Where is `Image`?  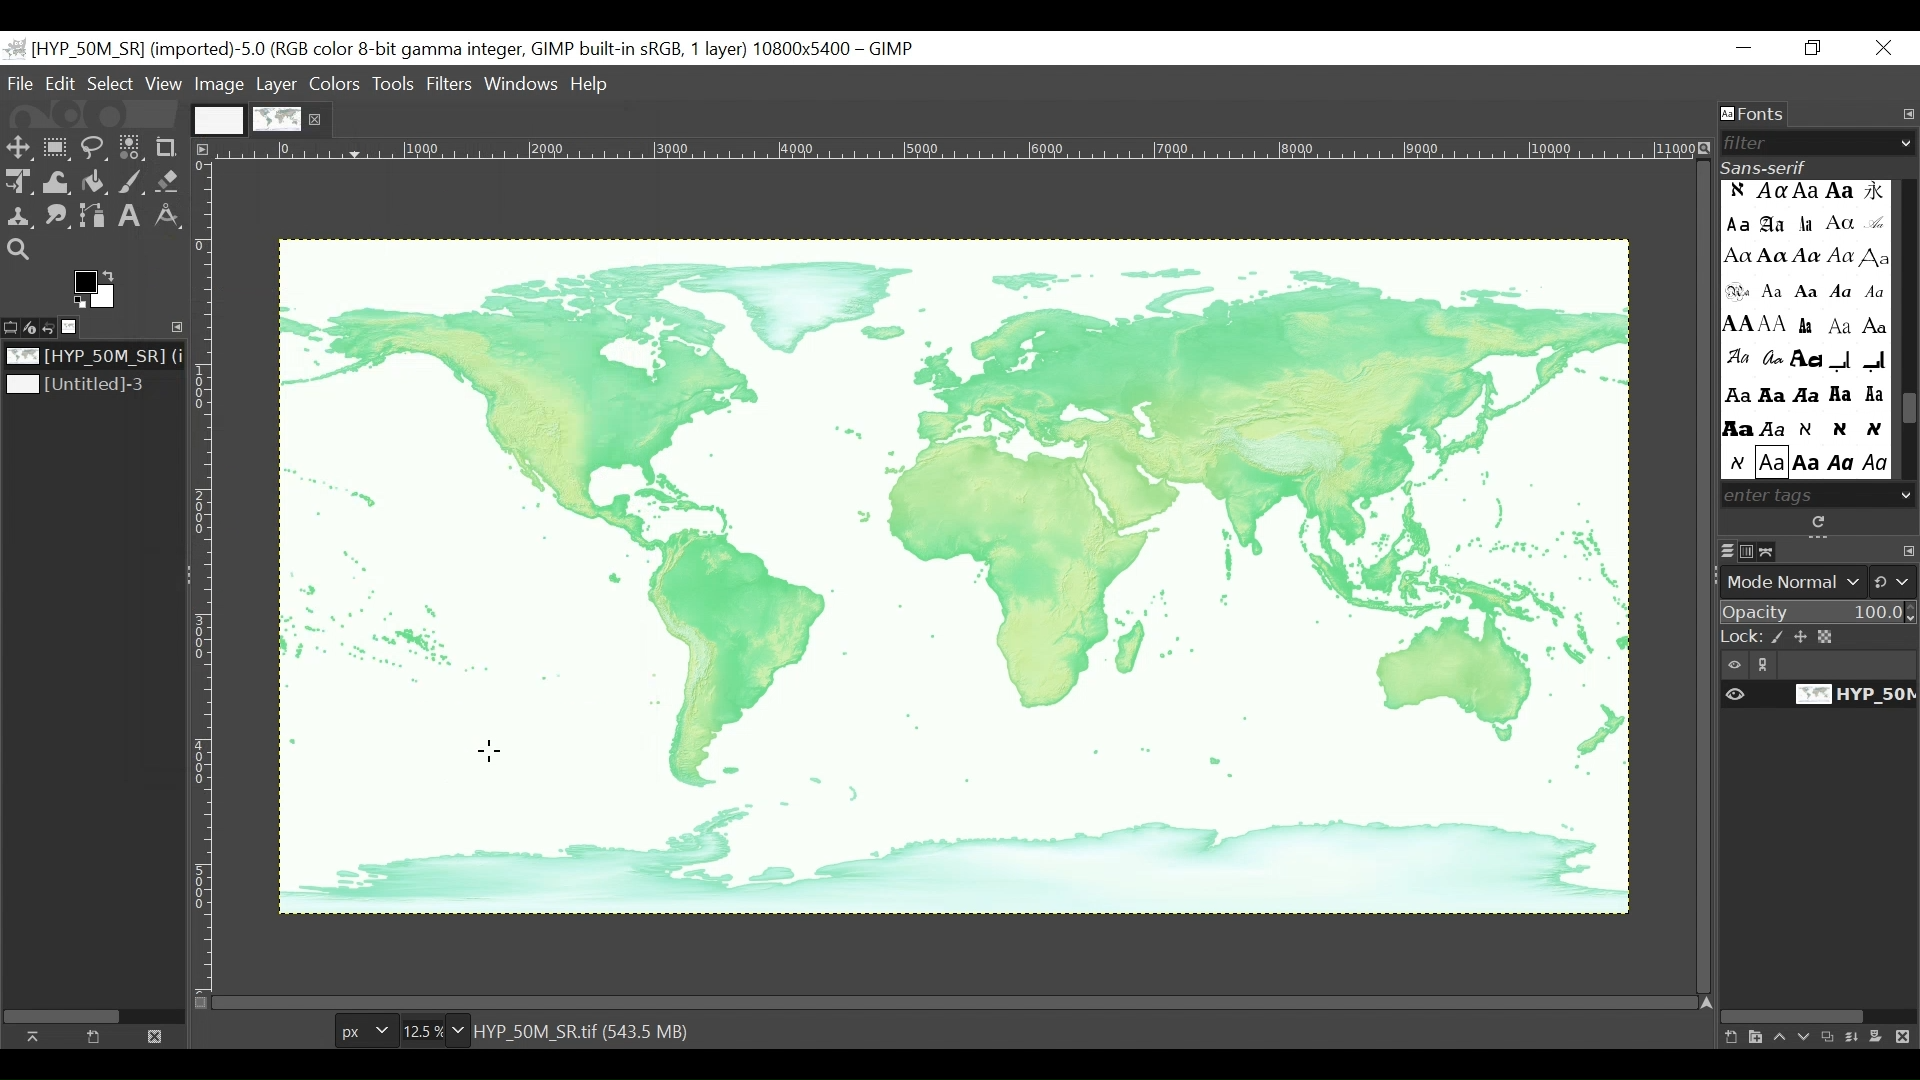 Image is located at coordinates (221, 85).